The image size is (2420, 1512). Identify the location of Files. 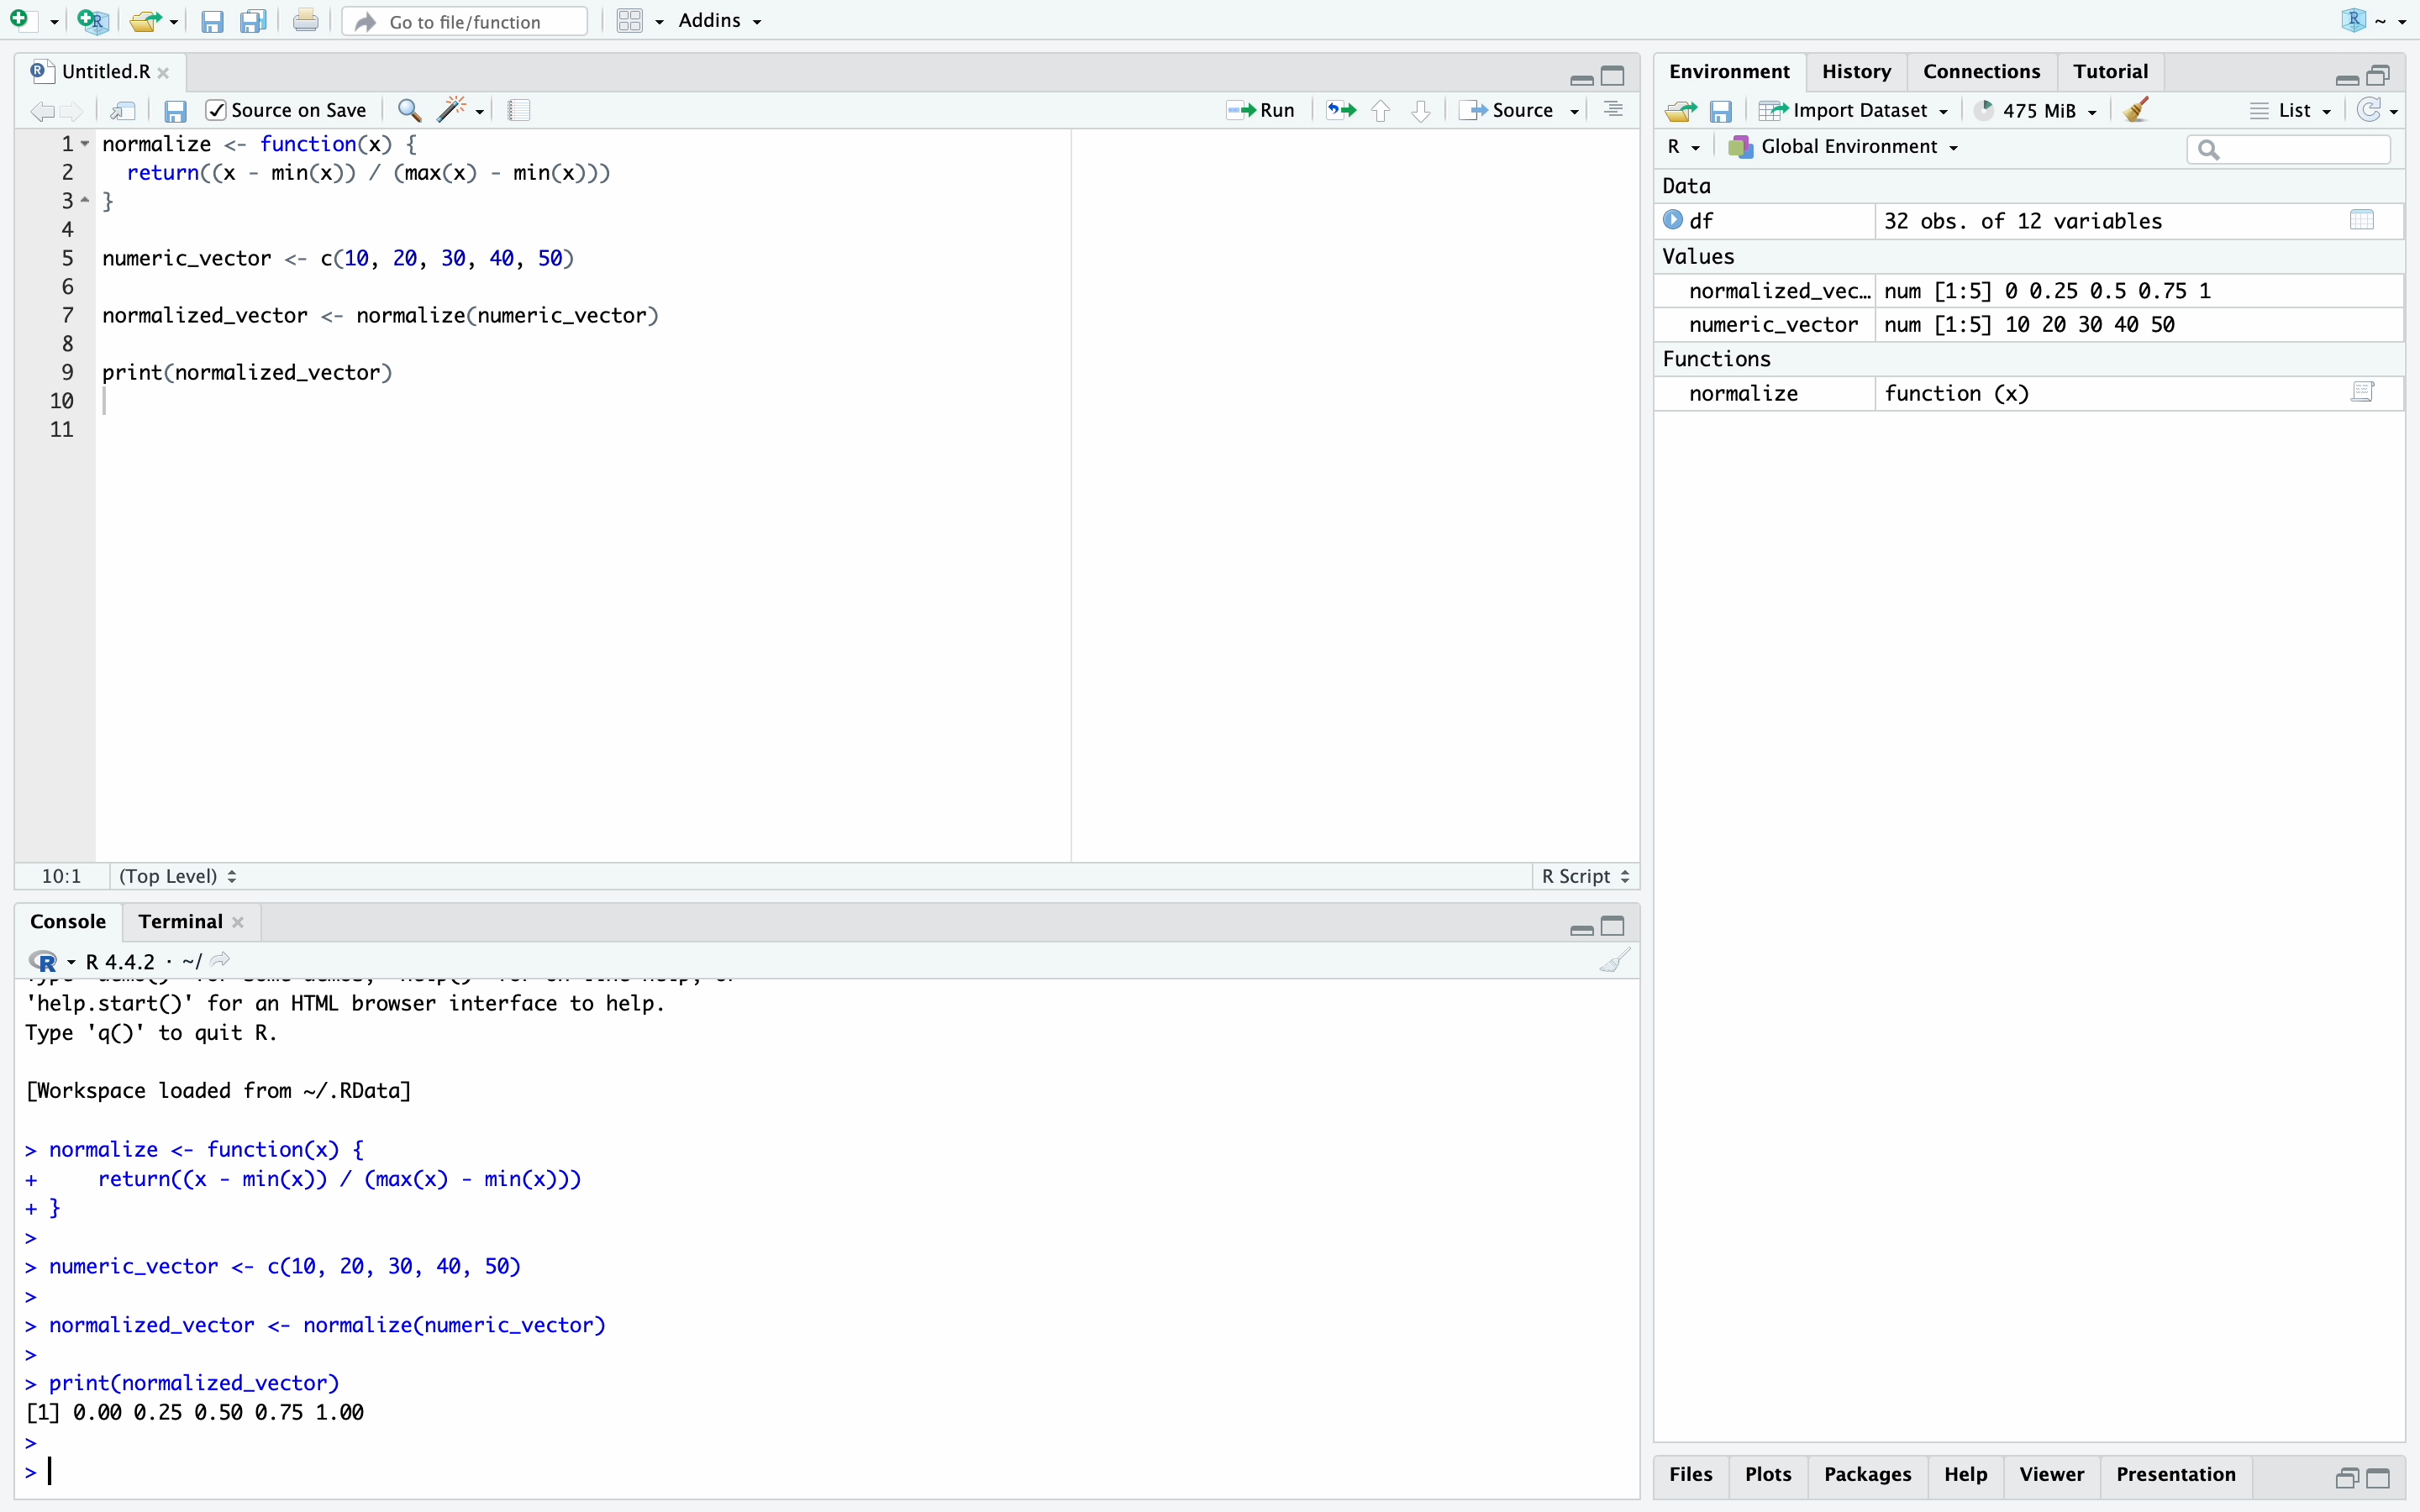
(1690, 1473).